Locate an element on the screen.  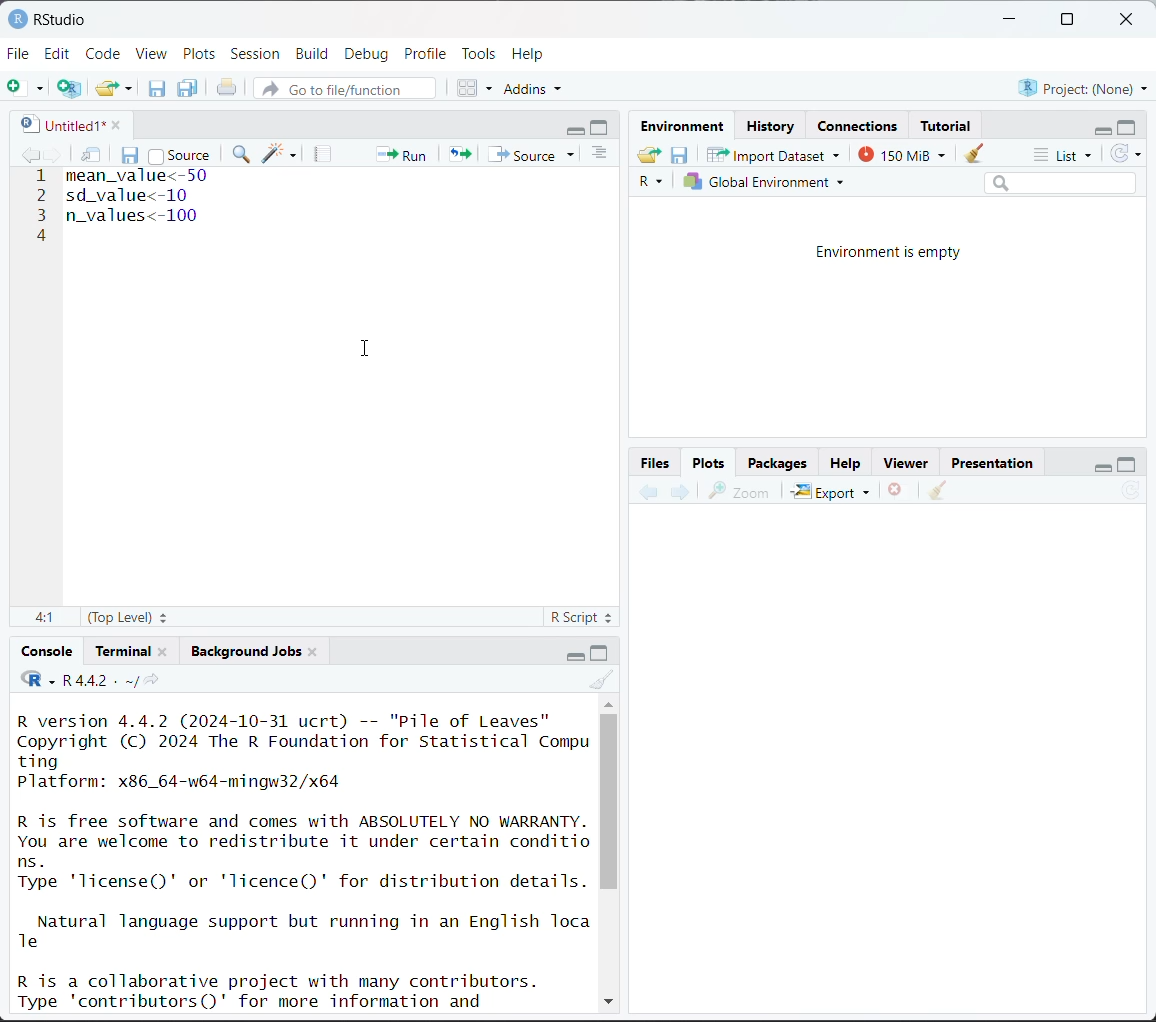
Session is located at coordinates (256, 55).